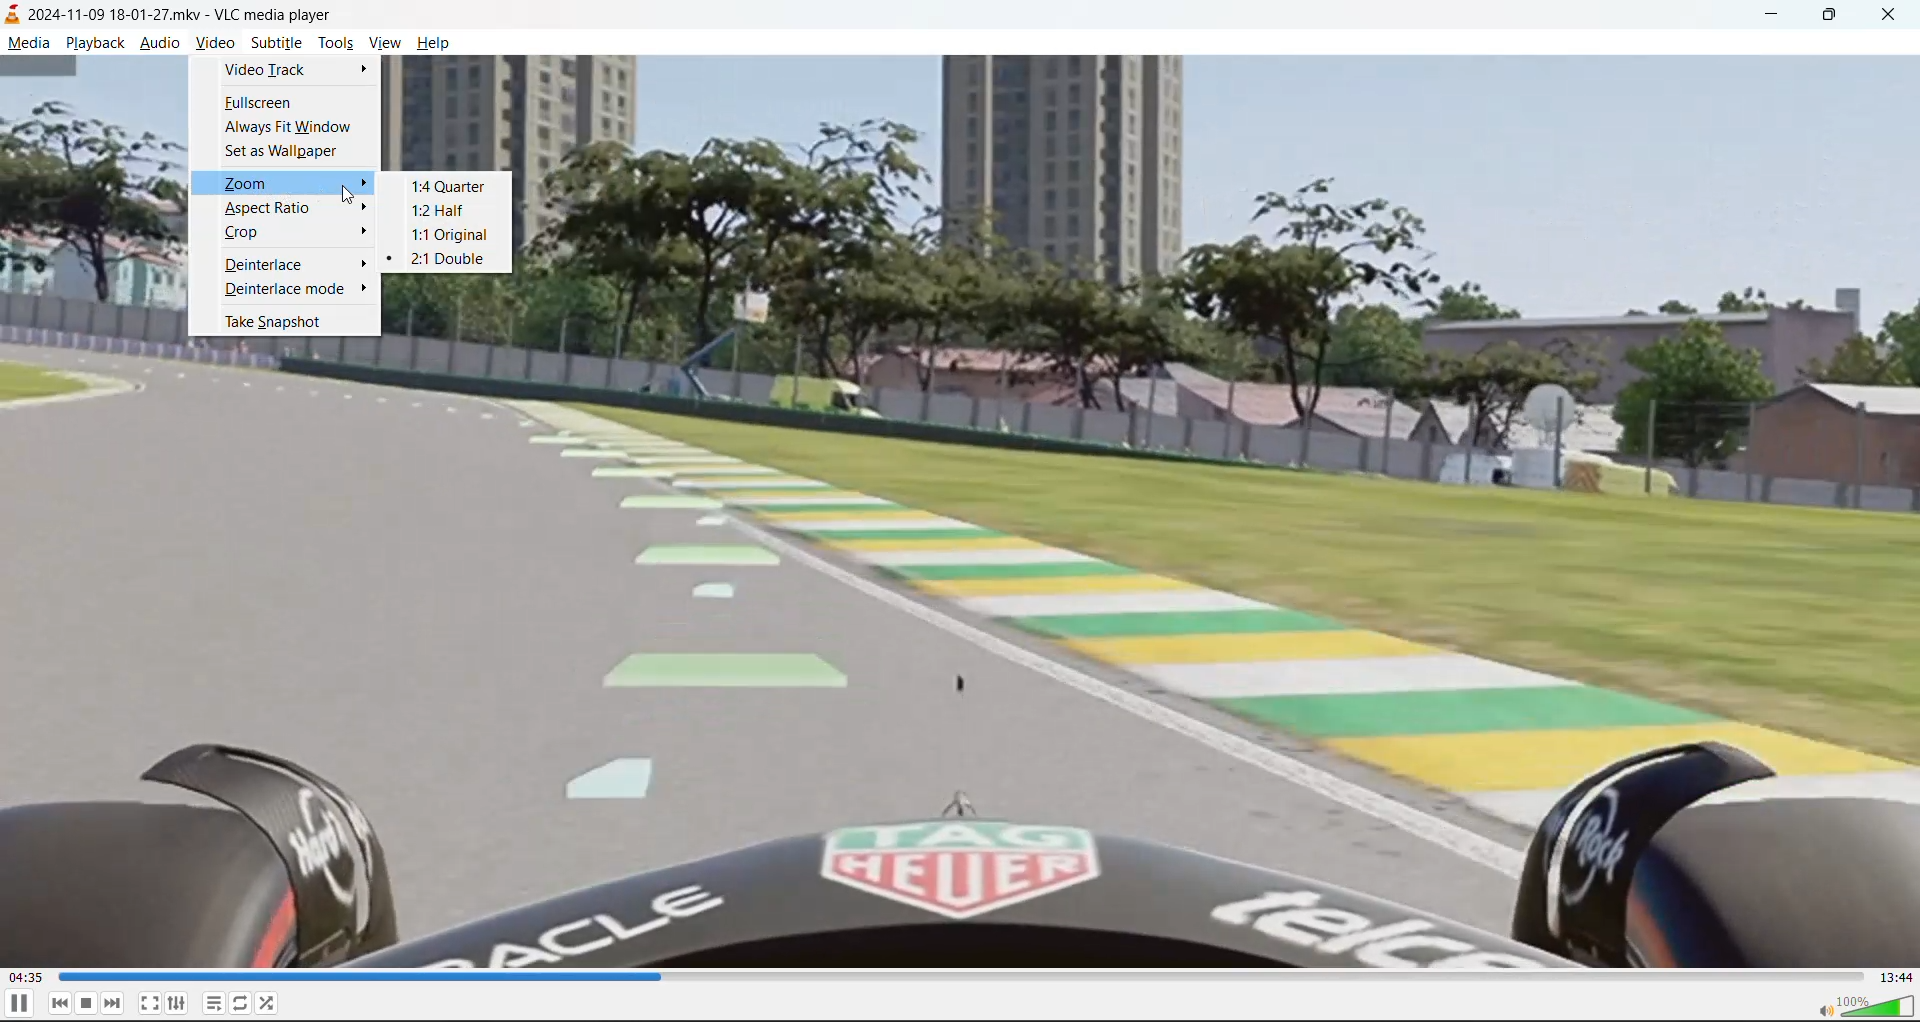  I want to click on volume, so click(1867, 1006).